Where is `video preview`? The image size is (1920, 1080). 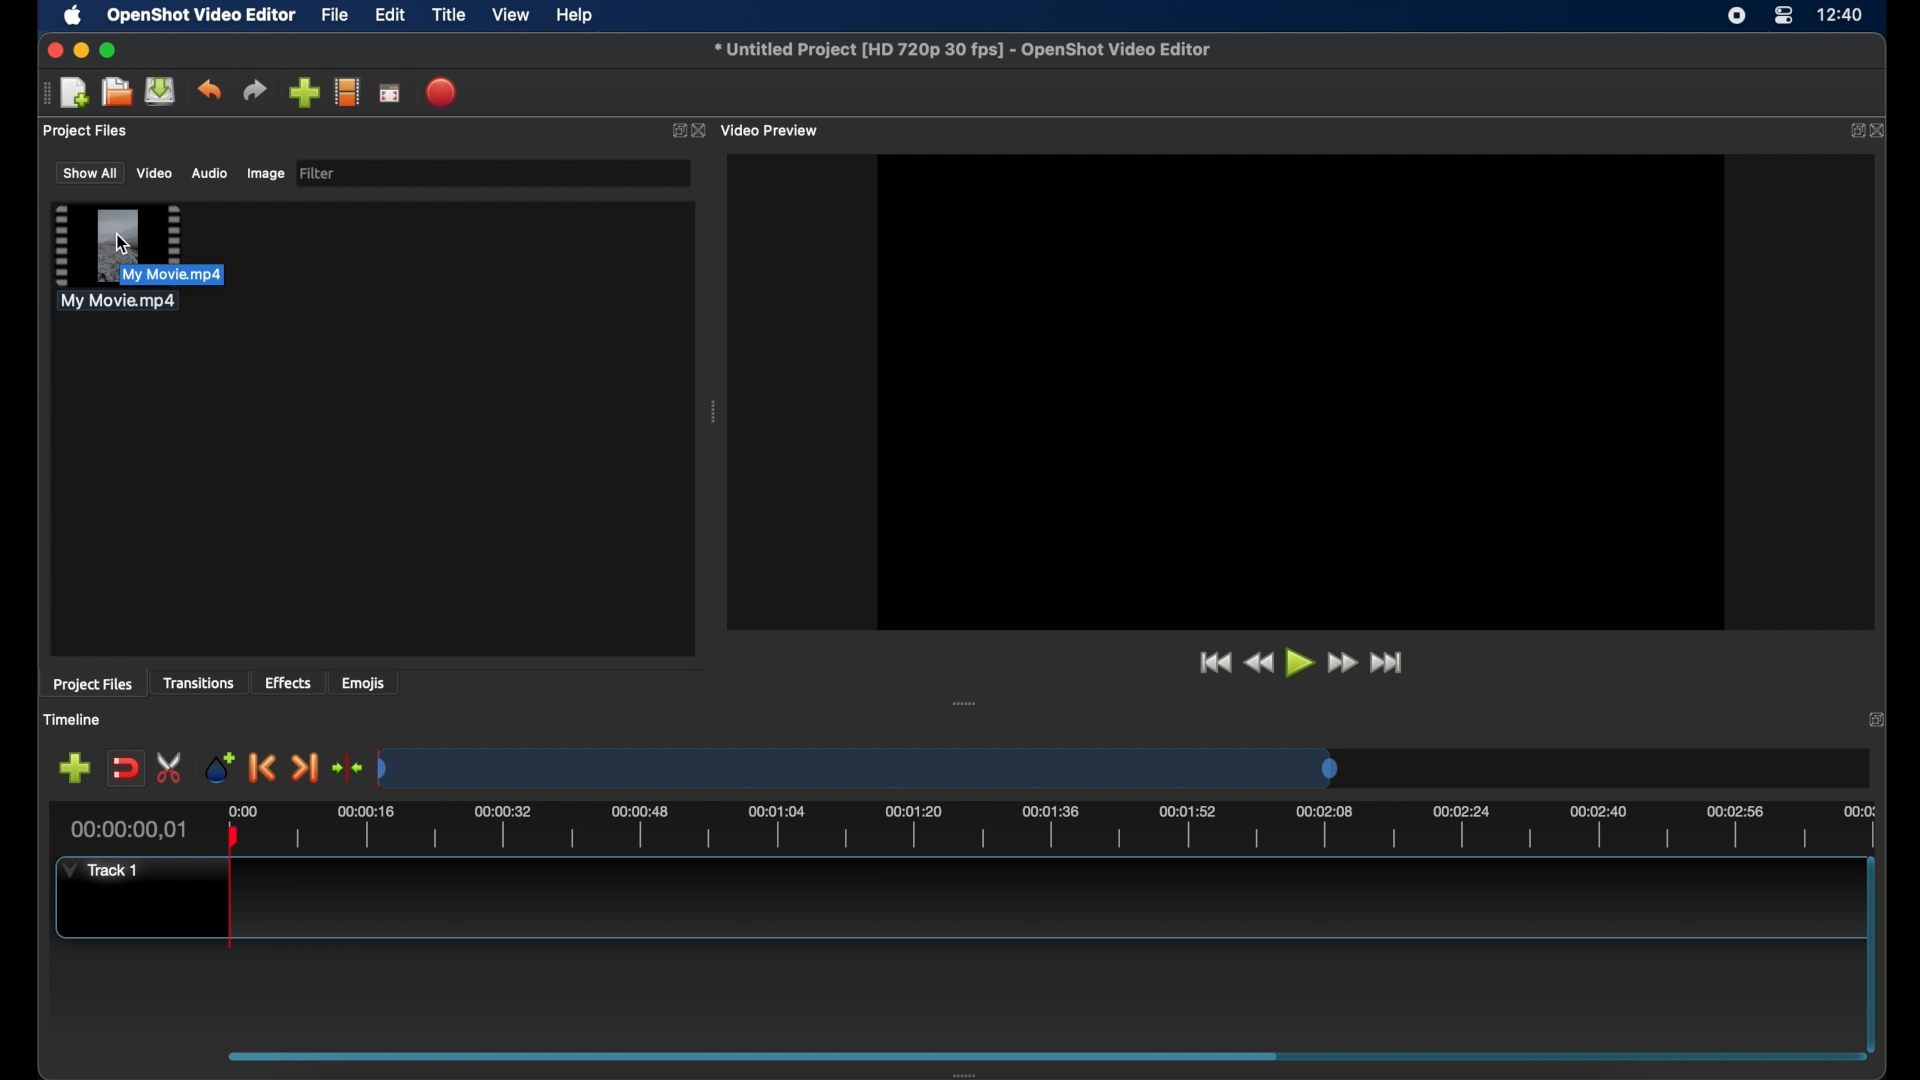 video preview is located at coordinates (772, 131).